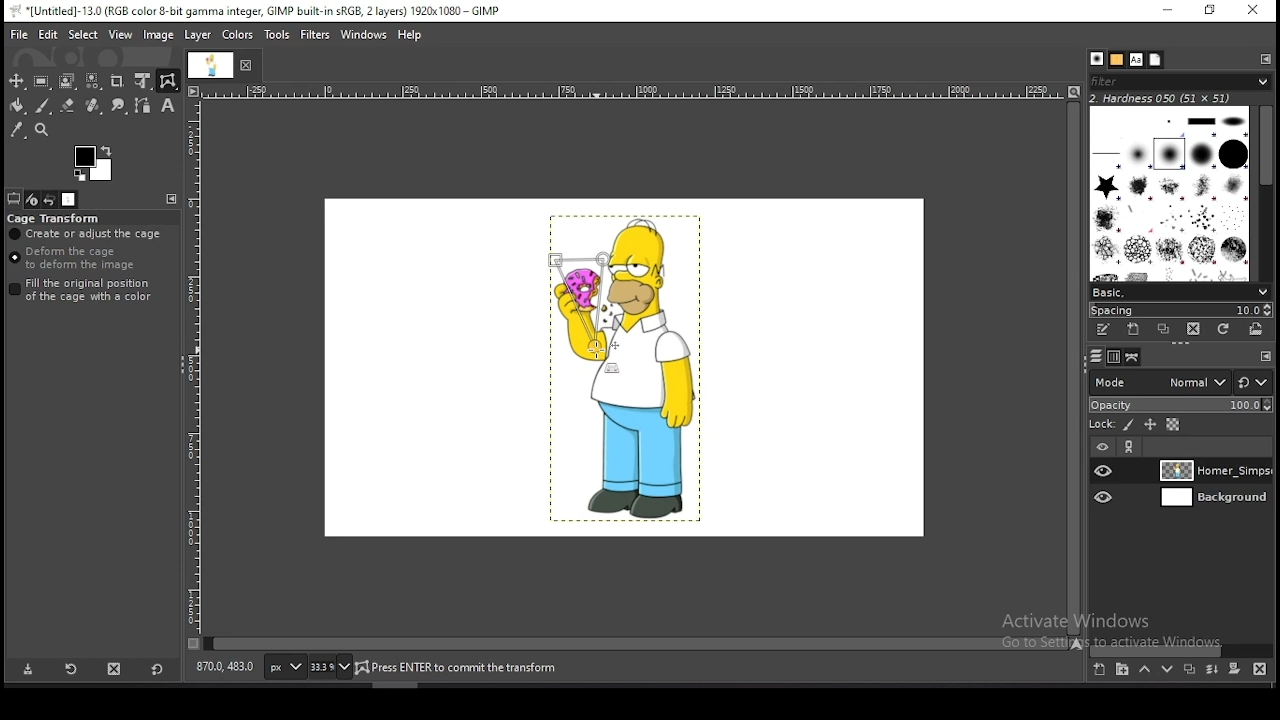 The width and height of the screenshot is (1280, 720). What do you see at coordinates (364, 33) in the screenshot?
I see `windows` at bounding box center [364, 33].